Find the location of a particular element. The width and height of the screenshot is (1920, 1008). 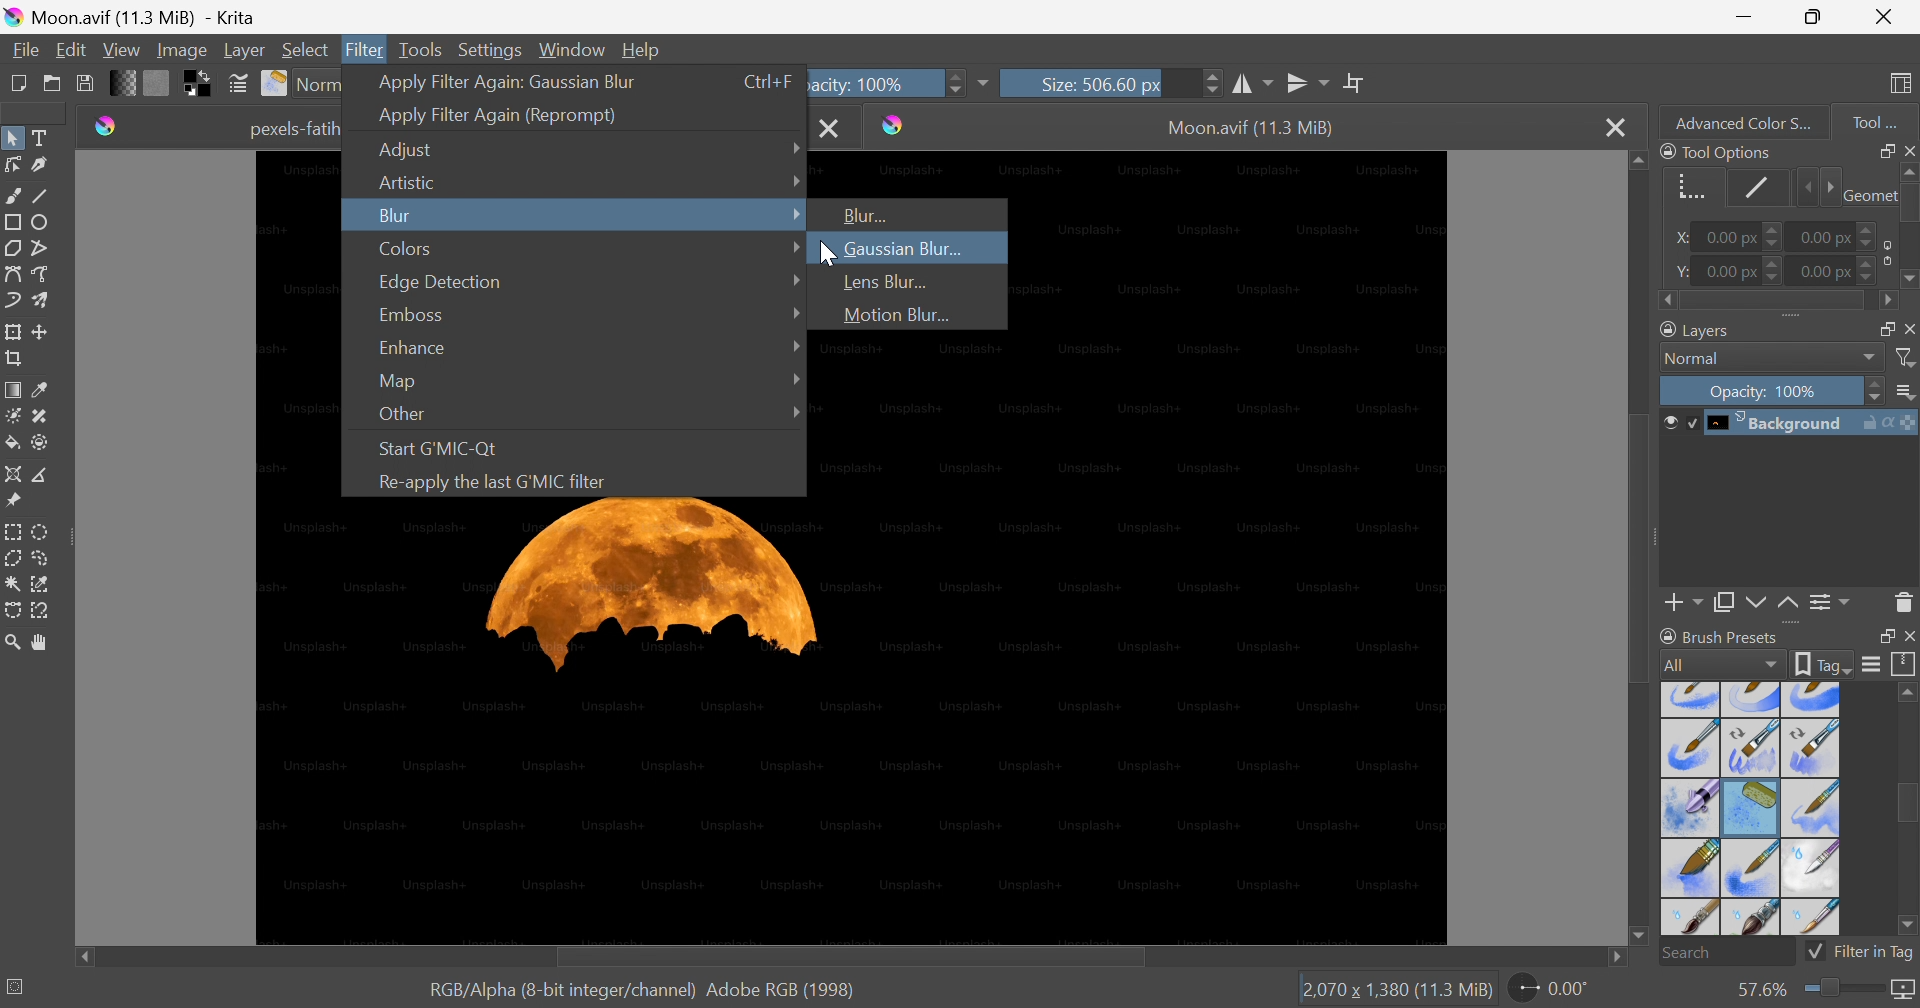

Scroll up is located at coordinates (1908, 691).